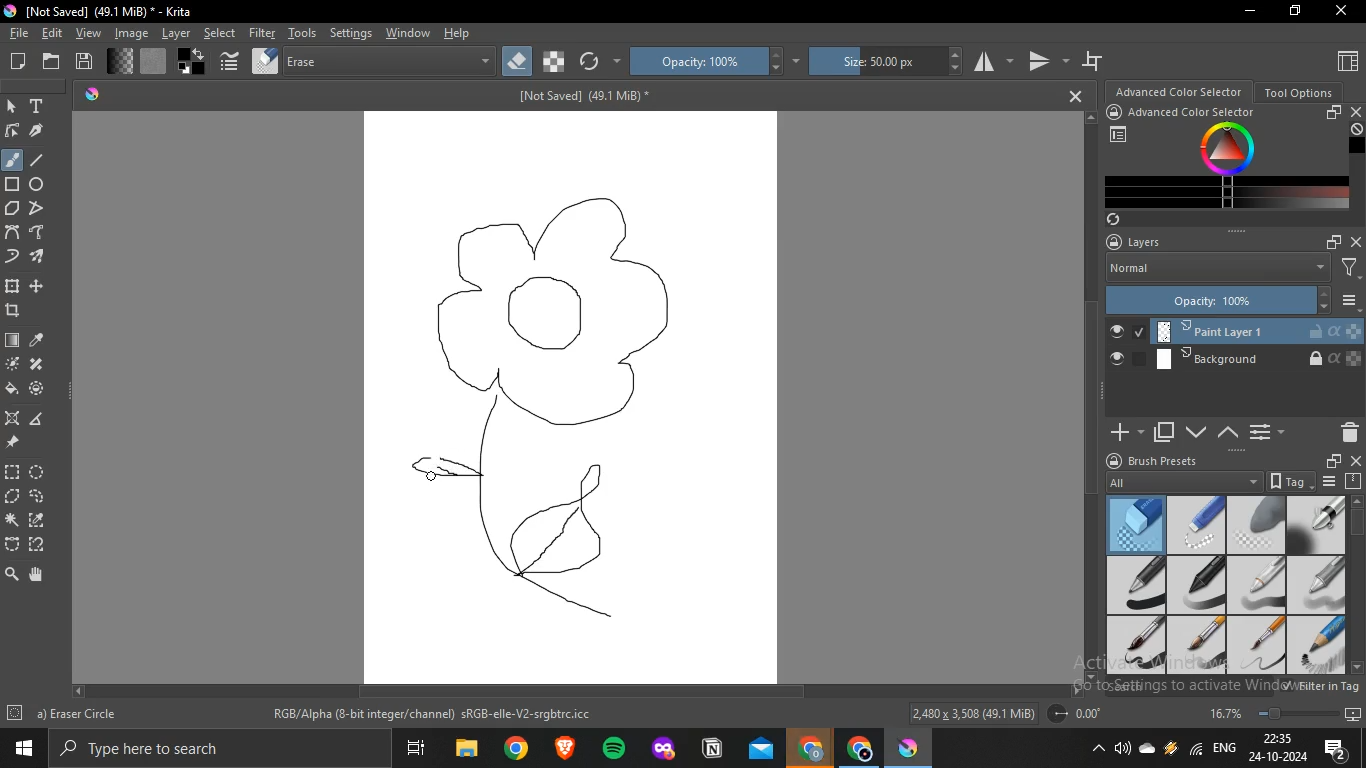  What do you see at coordinates (37, 495) in the screenshot?
I see `freehand selection tool` at bounding box center [37, 495].